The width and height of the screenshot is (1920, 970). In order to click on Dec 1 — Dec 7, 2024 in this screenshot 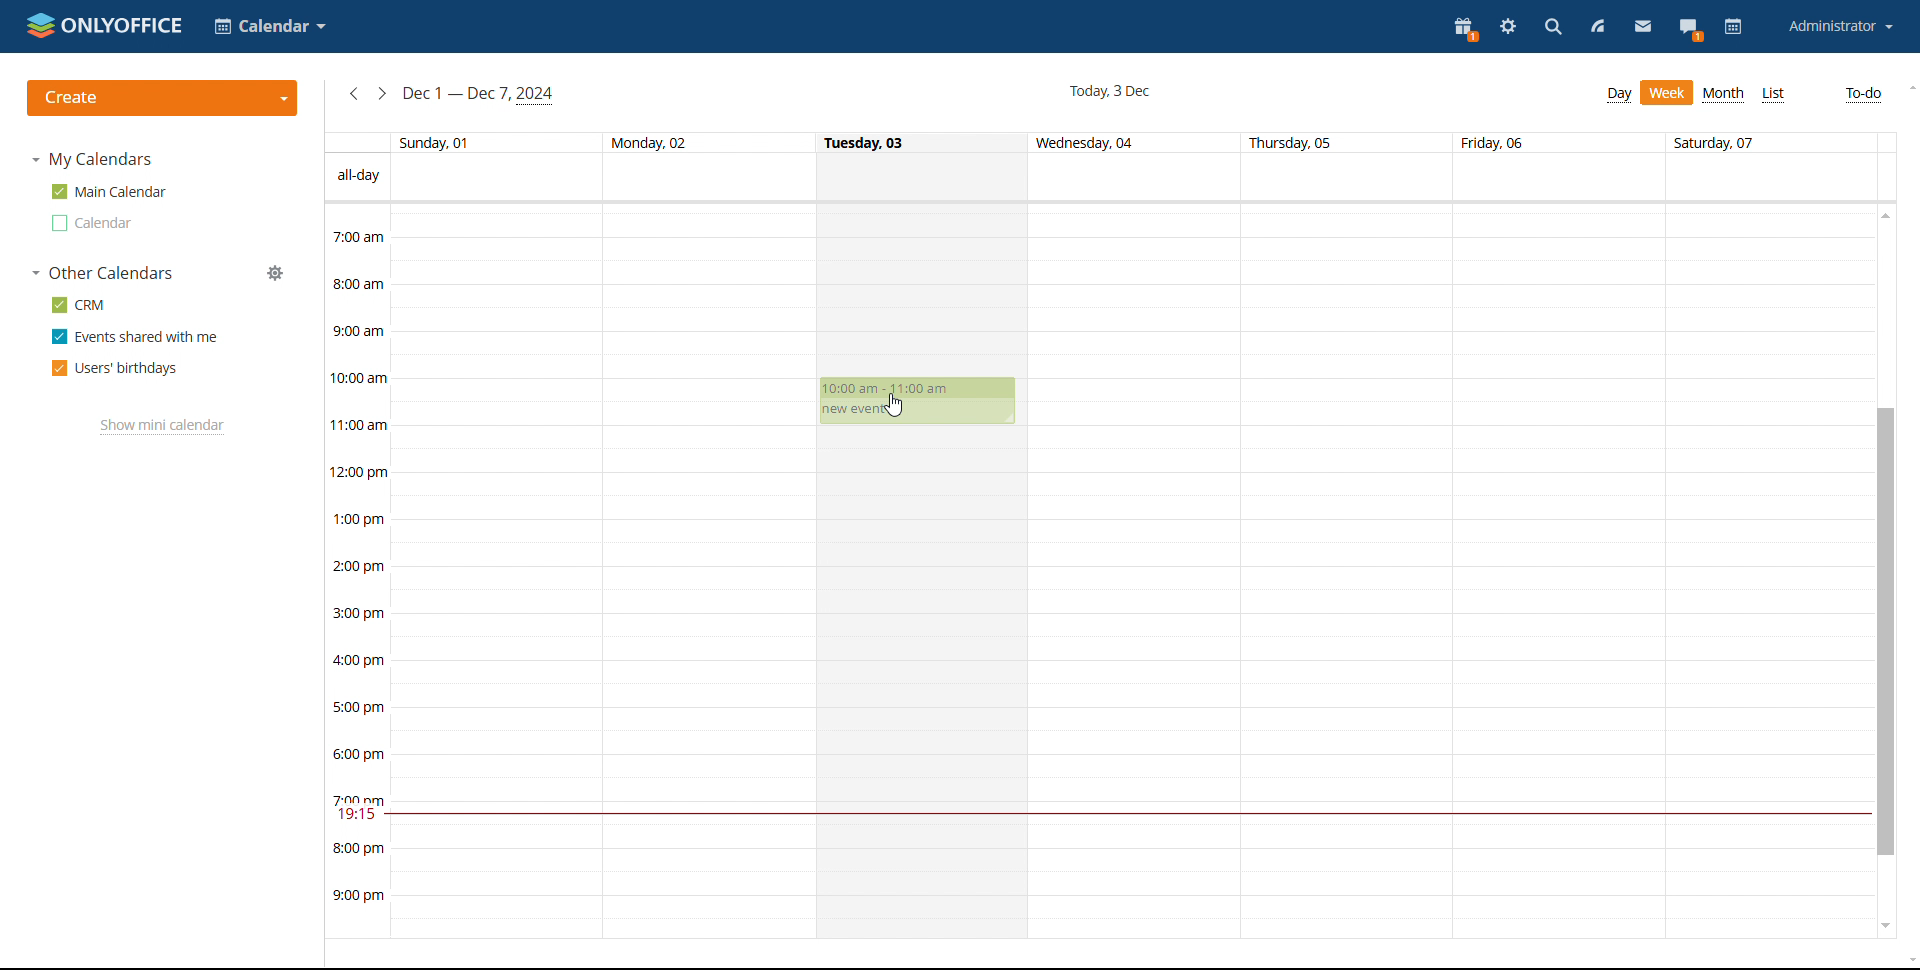, I will do `click(482, 94)`.